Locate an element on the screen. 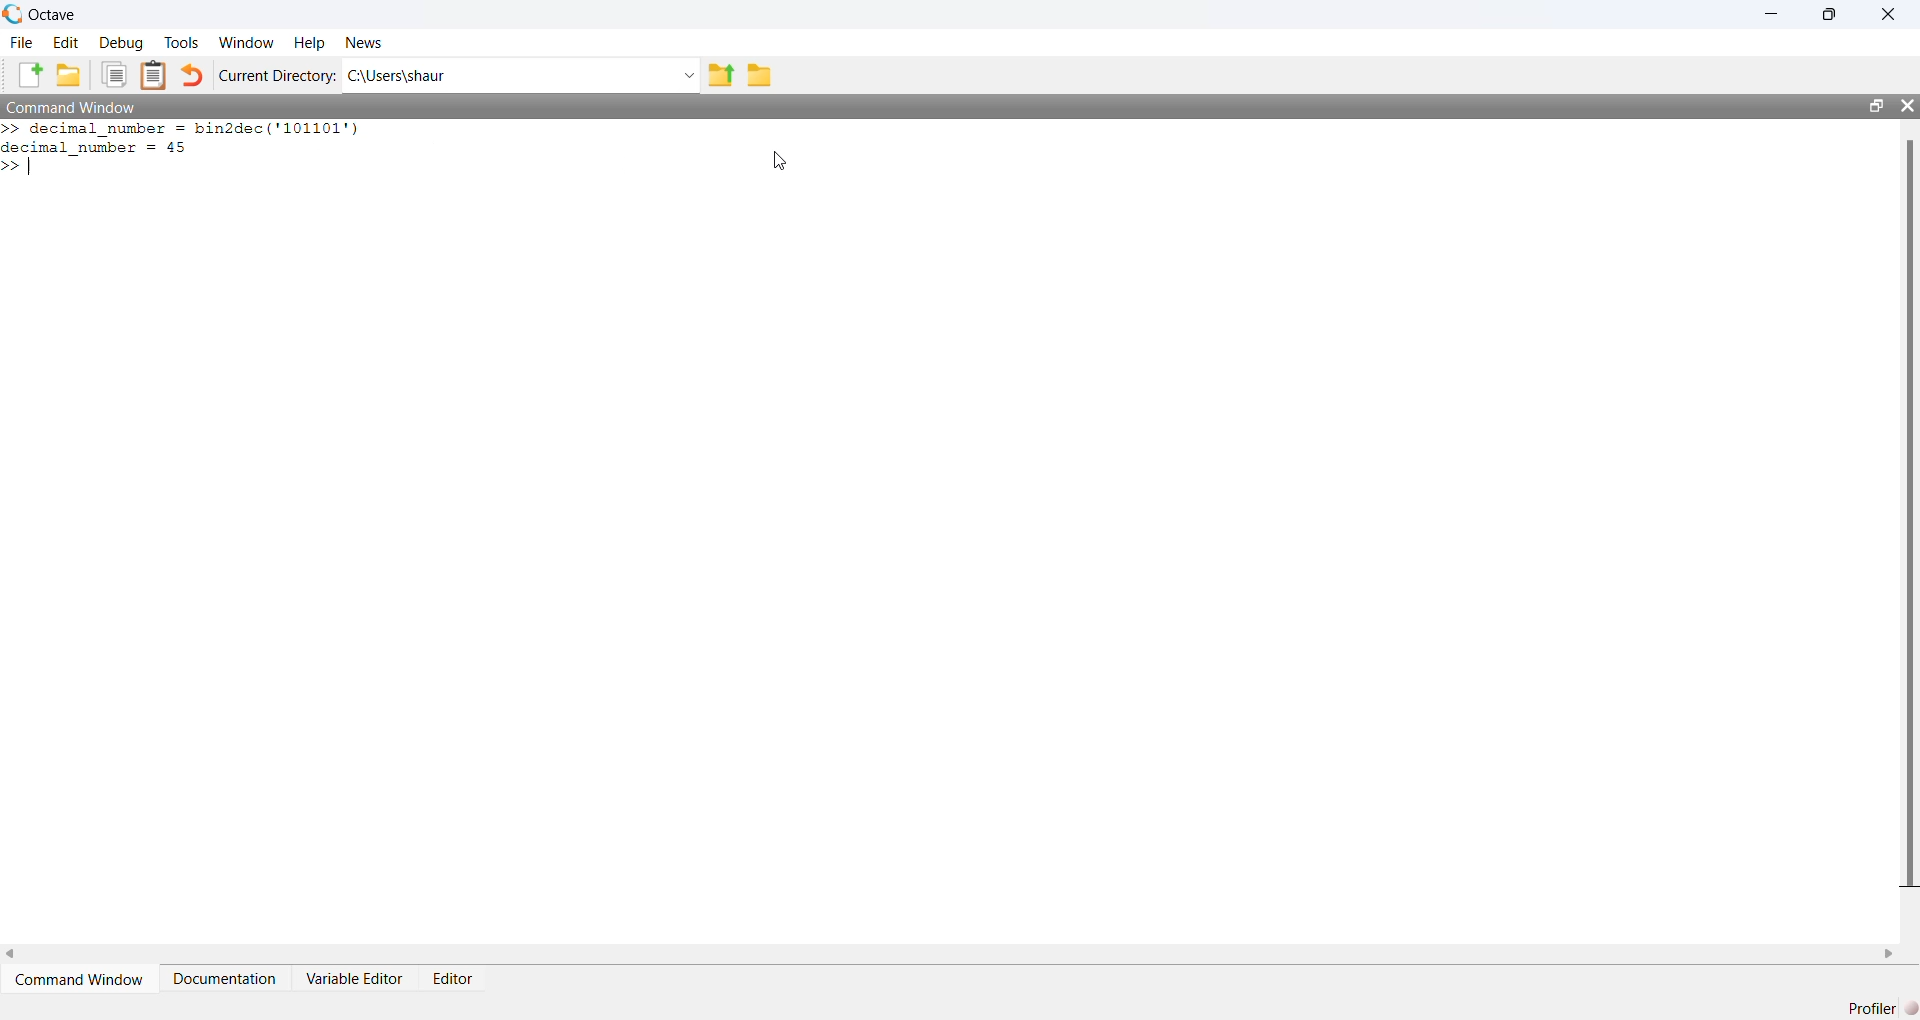 Image resolution: width=1920 pixels, height=1020 pixels. maximise is located at coordinates (1832, 12).